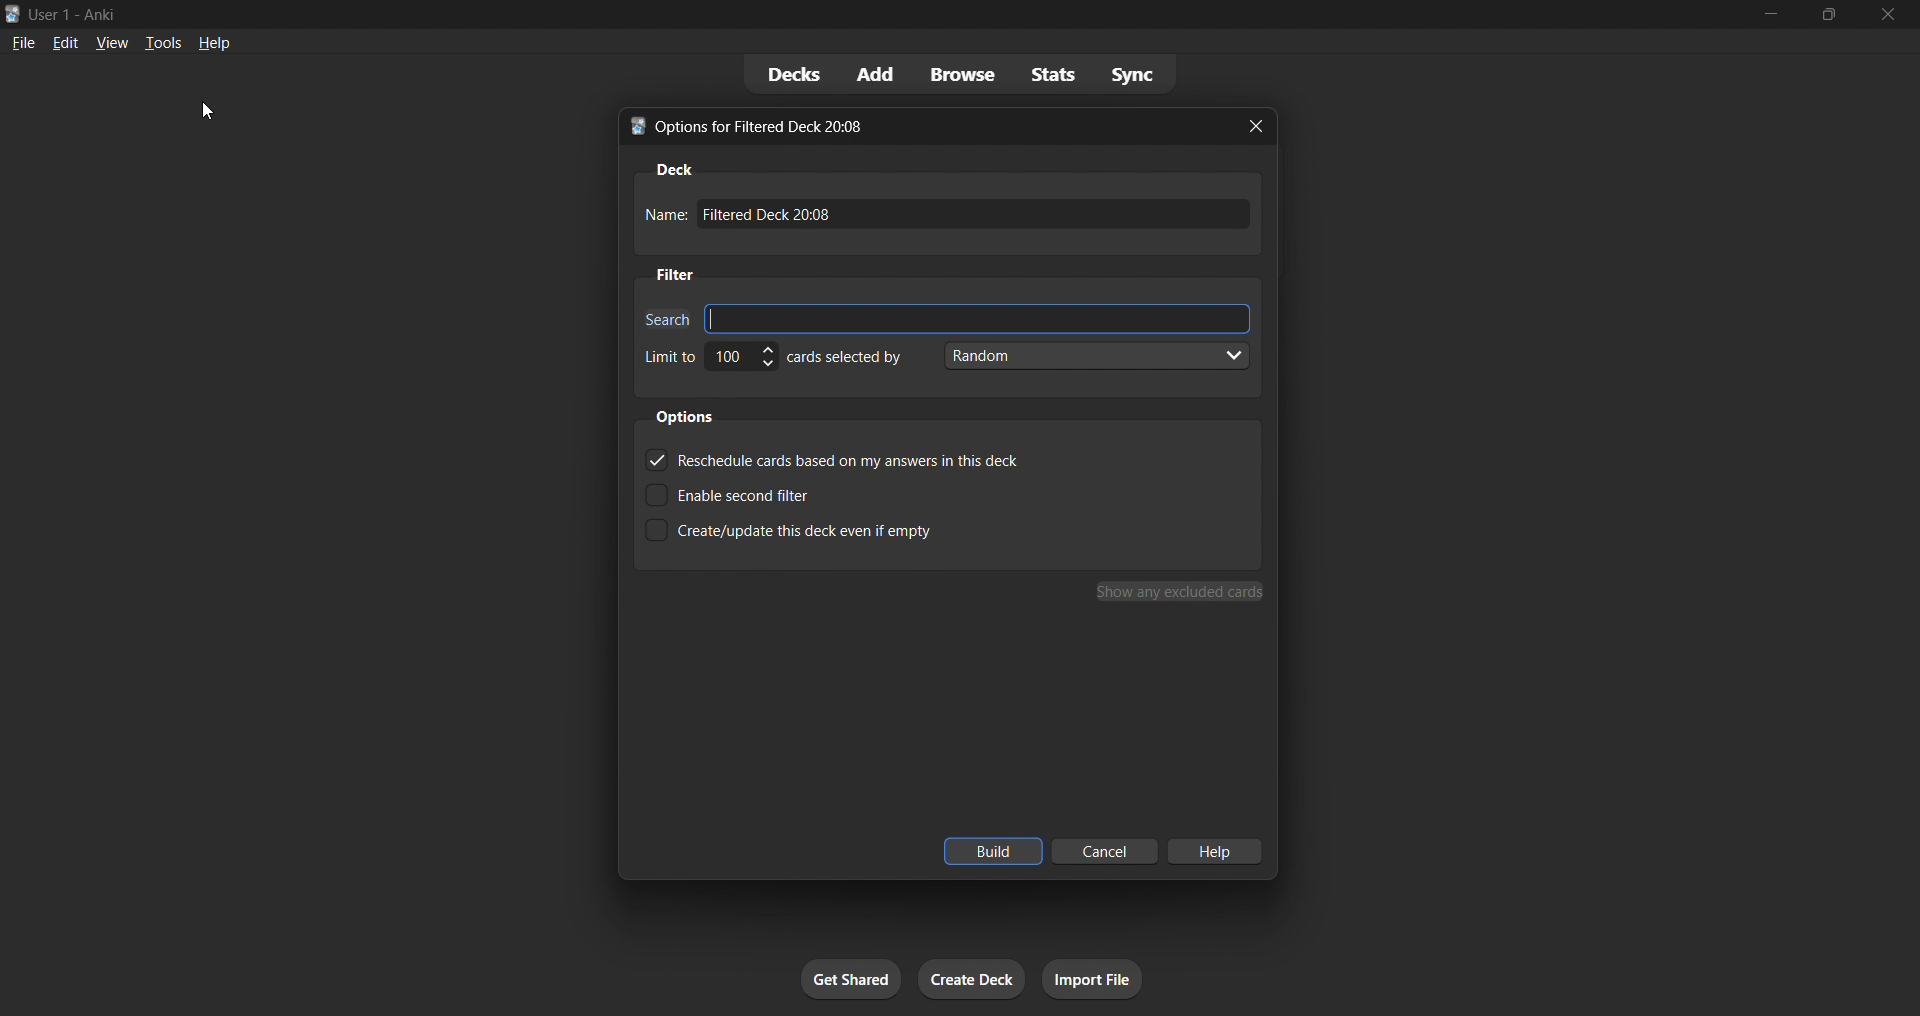 Image resolution: width=1920 pixels, height=1016 pixels. I want to click on close, so click(1888, 14).